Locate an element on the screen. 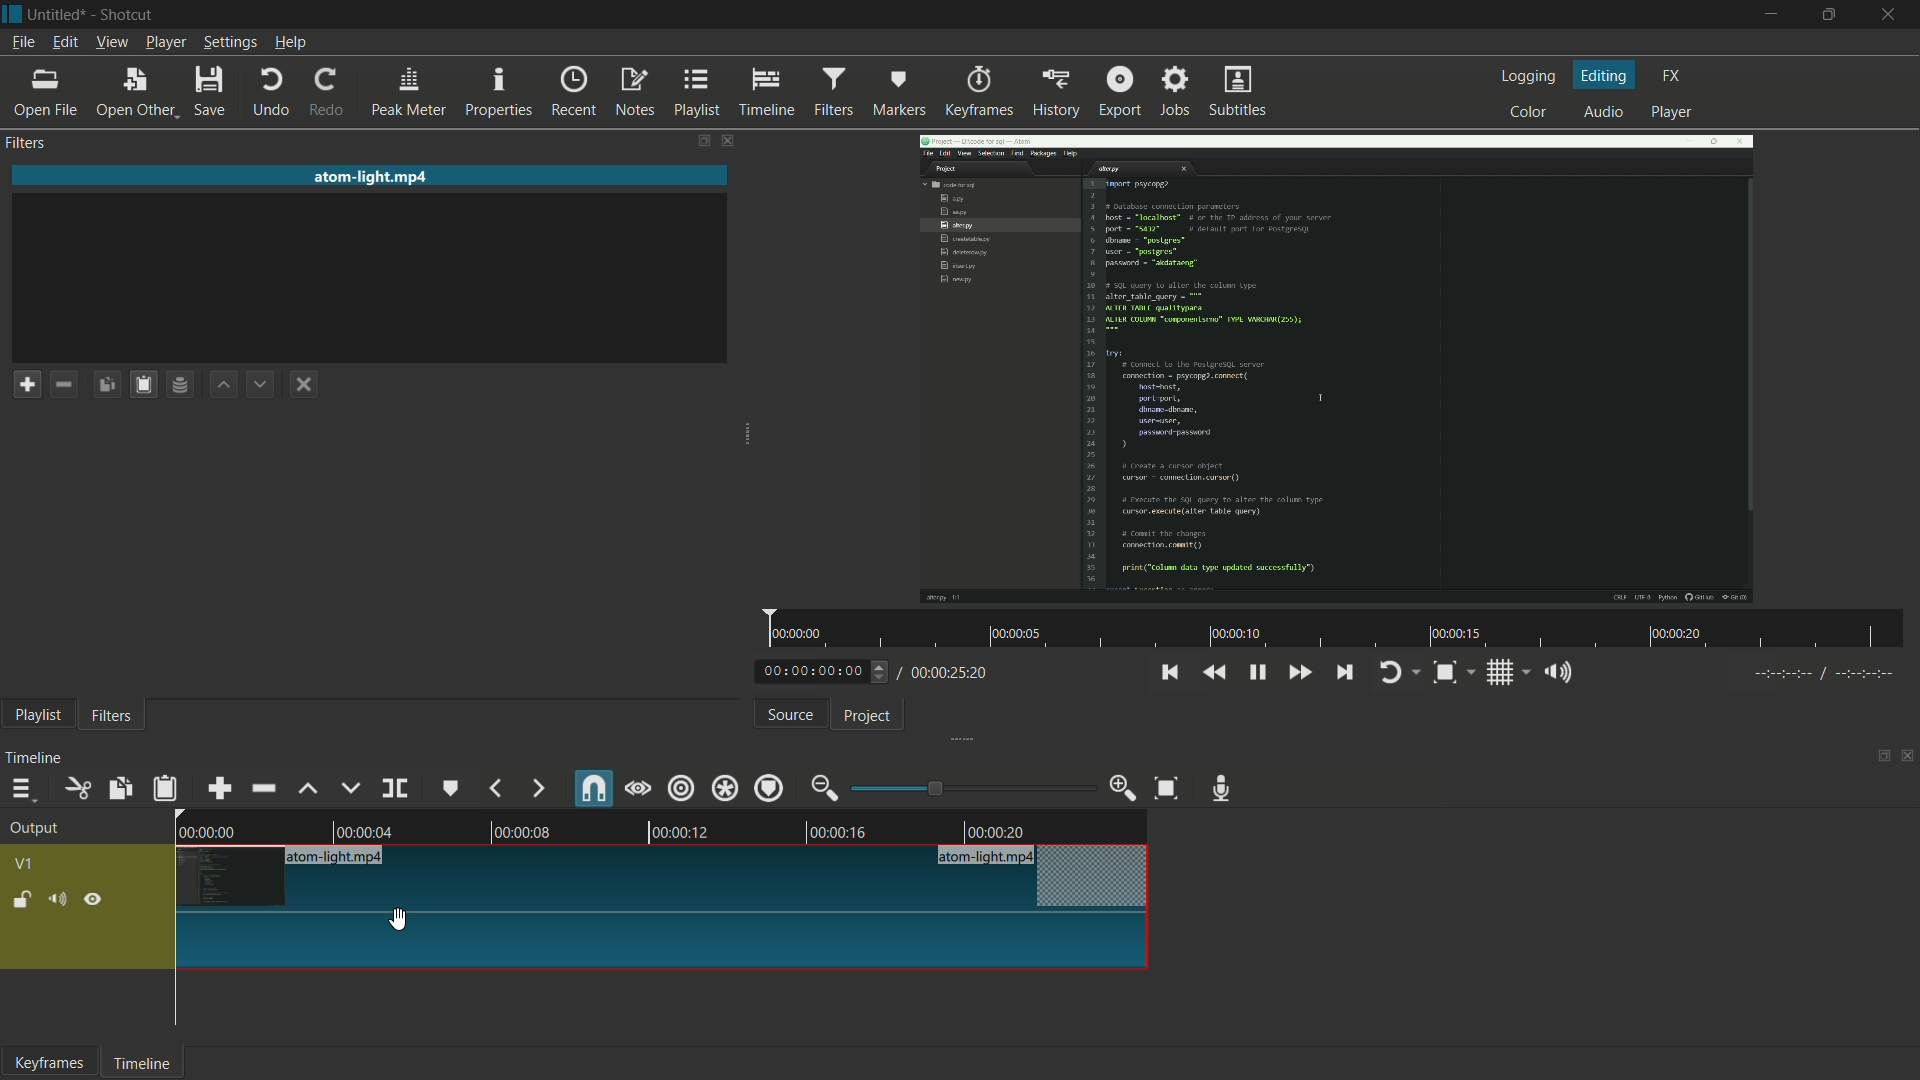 Image resolution: width=1920 pixels, height=1080 pixels. change layout is located at coordinates (694, 140).